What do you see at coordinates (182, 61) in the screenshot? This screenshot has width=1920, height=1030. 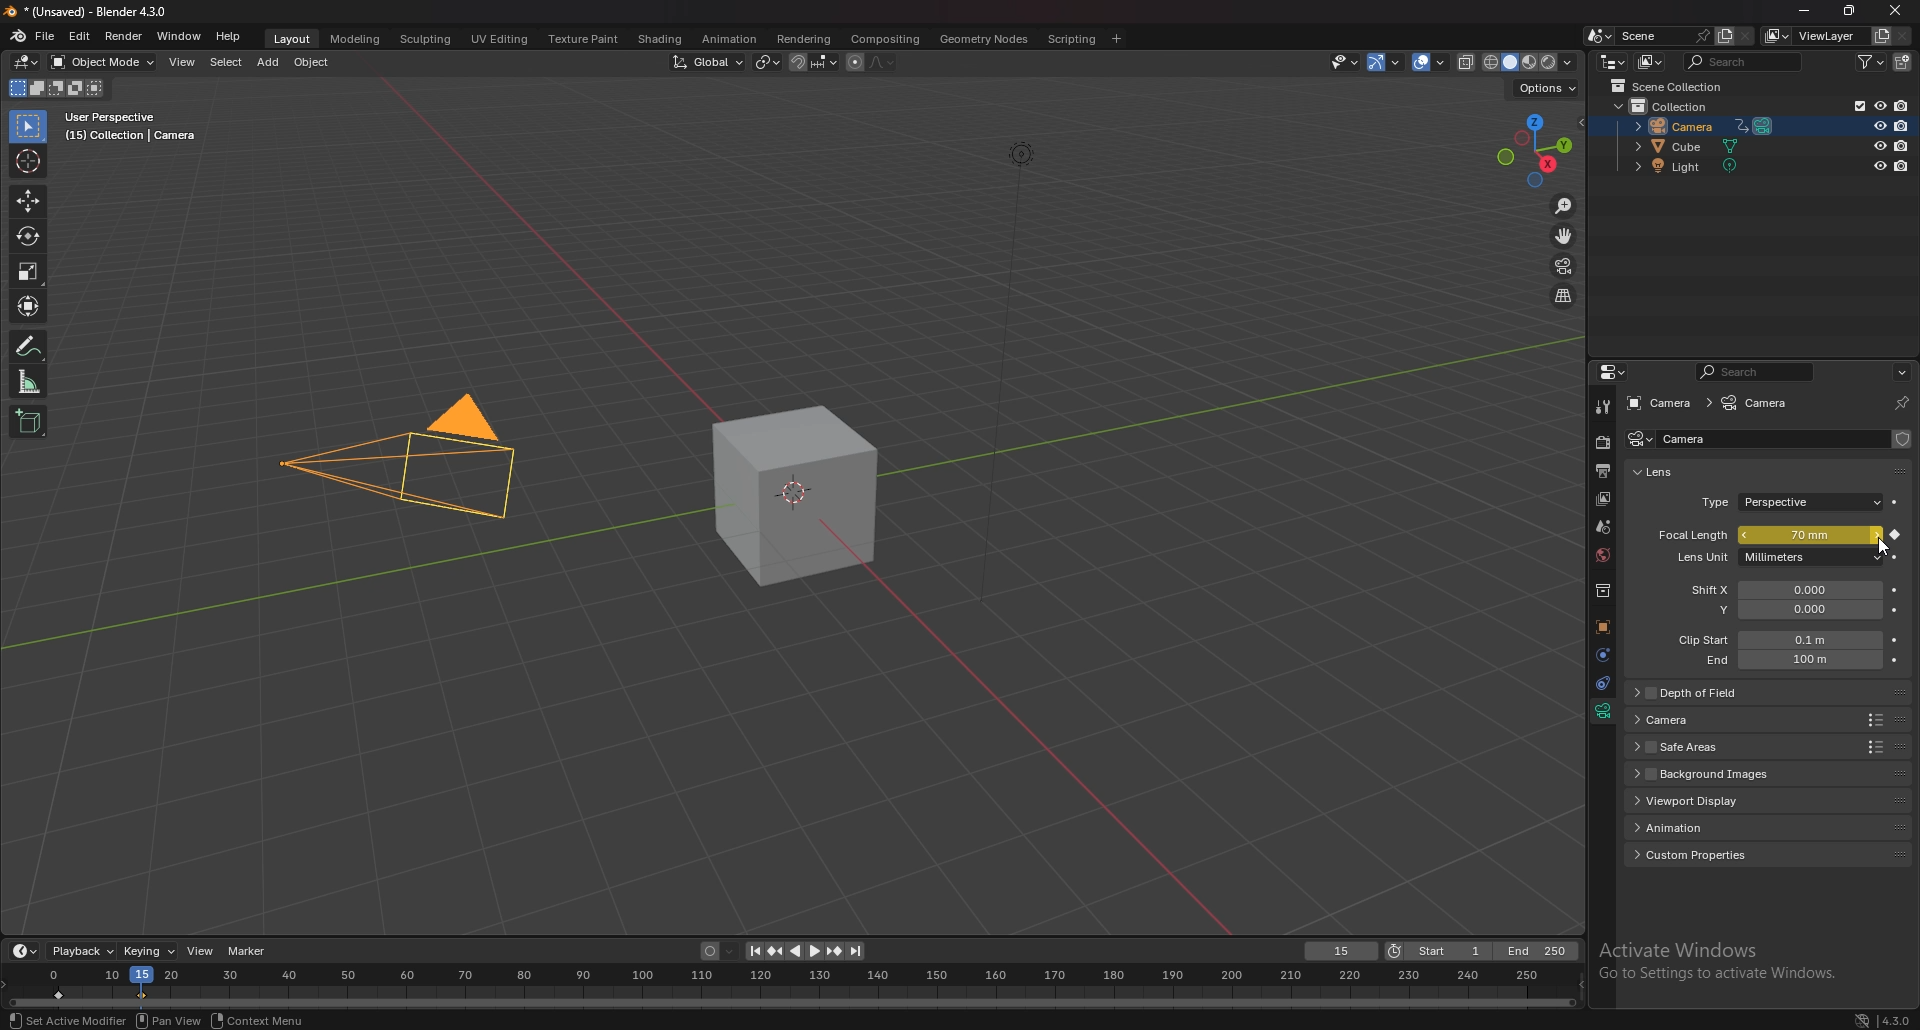 I see `view` at bounding box center [182, 61].